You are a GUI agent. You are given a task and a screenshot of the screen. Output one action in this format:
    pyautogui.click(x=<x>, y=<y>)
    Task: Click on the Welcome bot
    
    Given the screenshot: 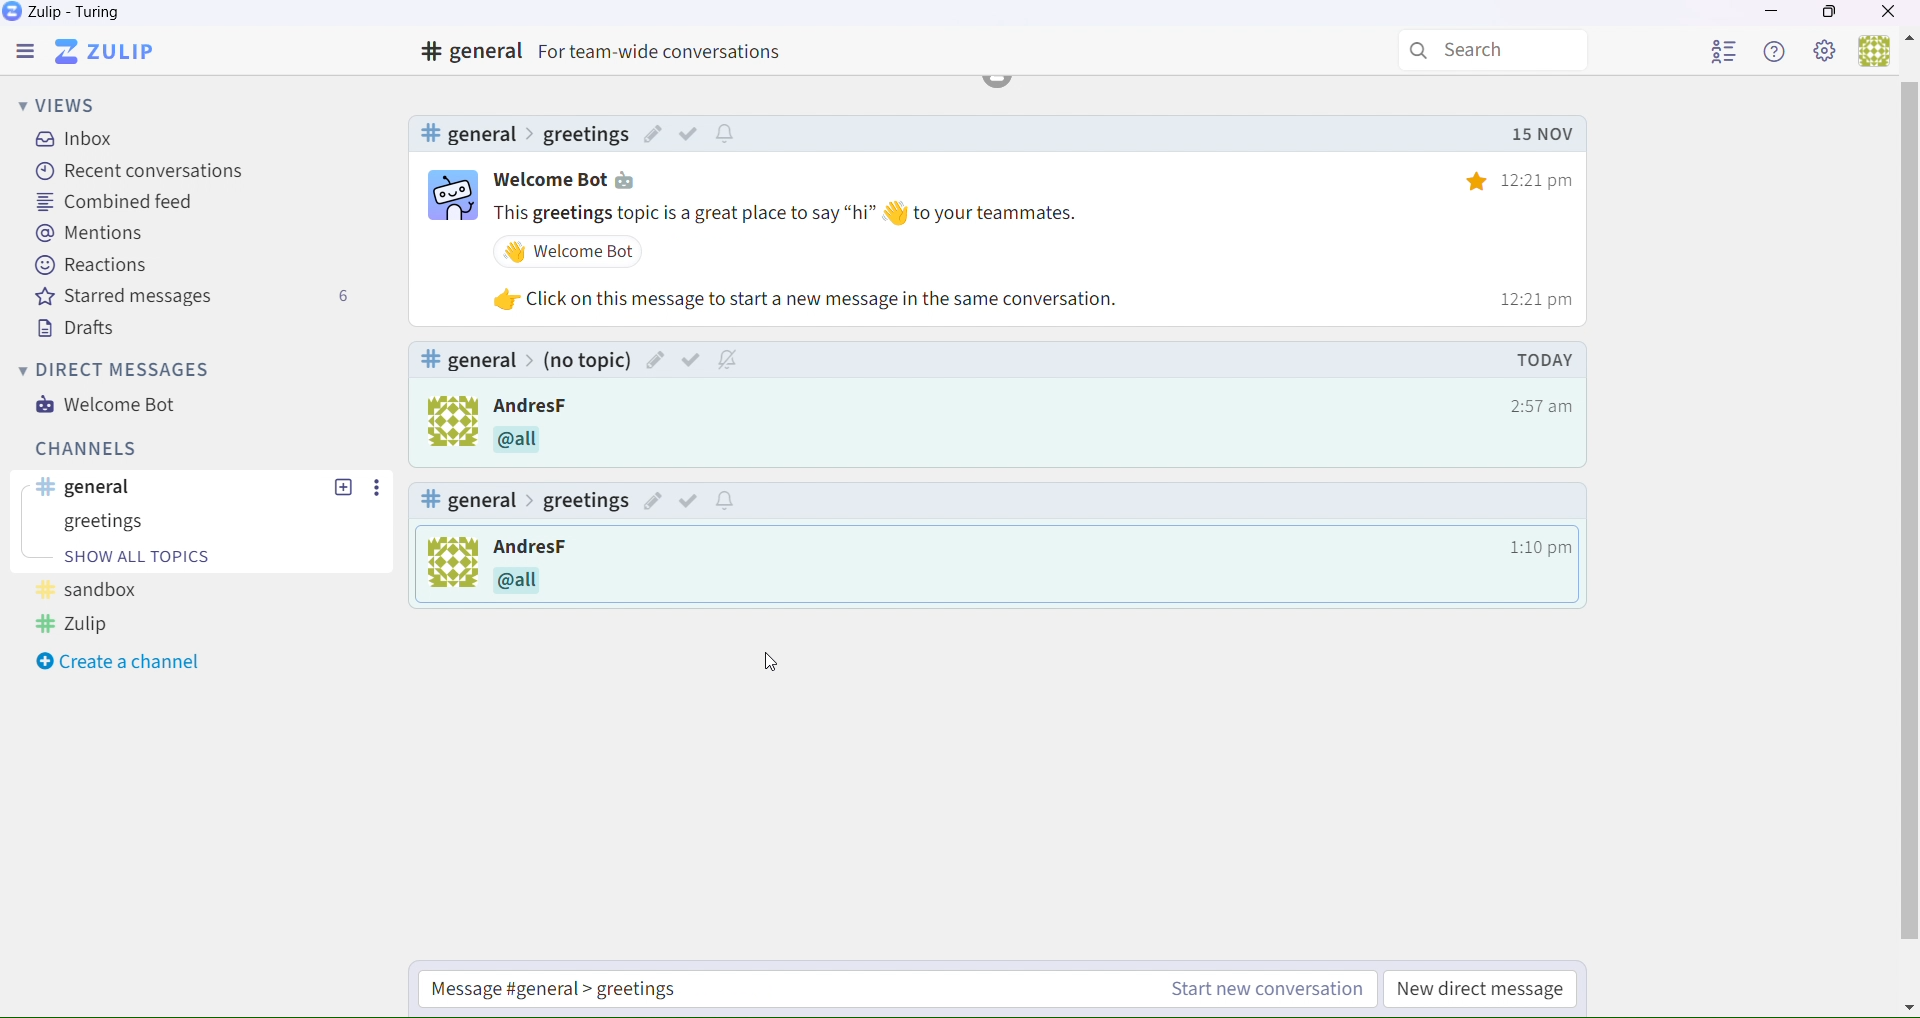 What is the action you would take?
    pyautogui.click(x=117, y=409)
    